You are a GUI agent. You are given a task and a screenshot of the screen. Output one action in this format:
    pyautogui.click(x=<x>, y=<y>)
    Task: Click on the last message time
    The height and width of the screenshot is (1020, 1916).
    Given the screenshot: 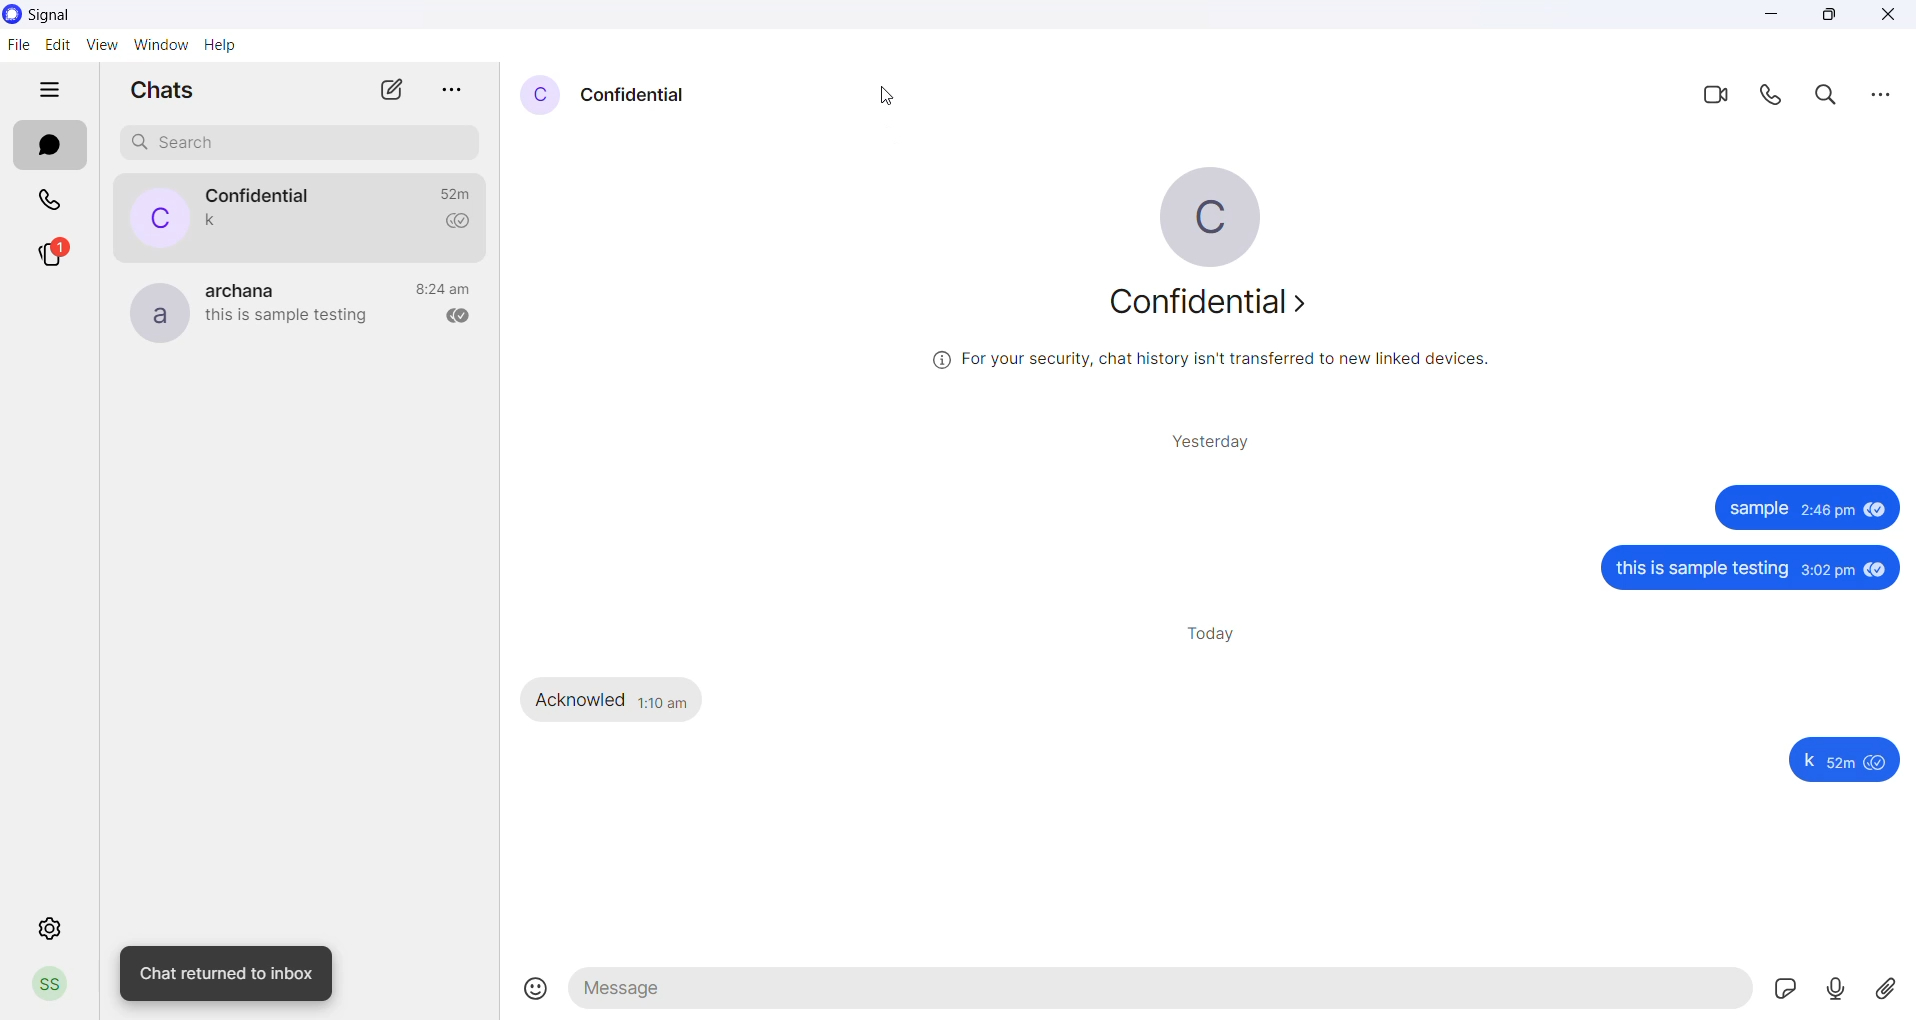 What is the action you would take?
    pyautogui.click(x=447, y=289)
    